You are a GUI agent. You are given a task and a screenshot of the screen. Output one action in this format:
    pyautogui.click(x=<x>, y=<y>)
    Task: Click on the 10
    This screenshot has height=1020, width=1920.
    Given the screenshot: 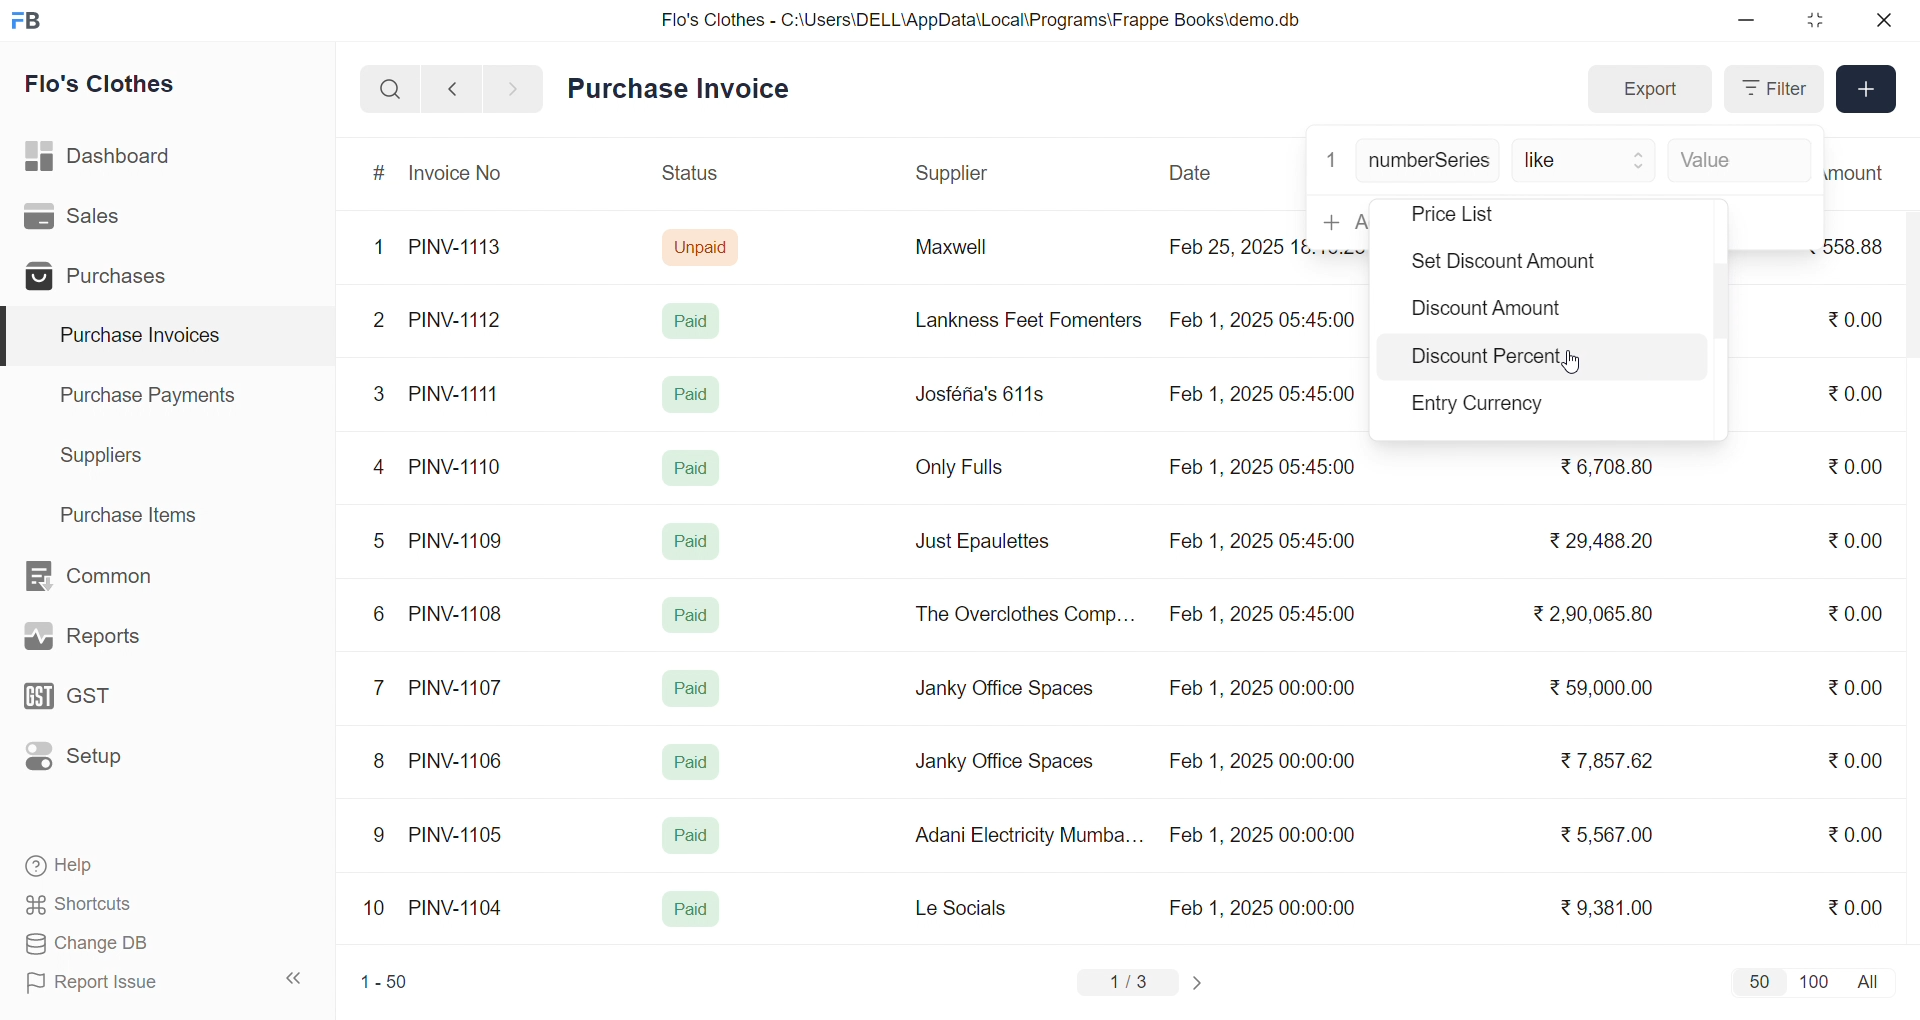 What is the action you would take?
    pyautogui.click(x=379, y=910)
    